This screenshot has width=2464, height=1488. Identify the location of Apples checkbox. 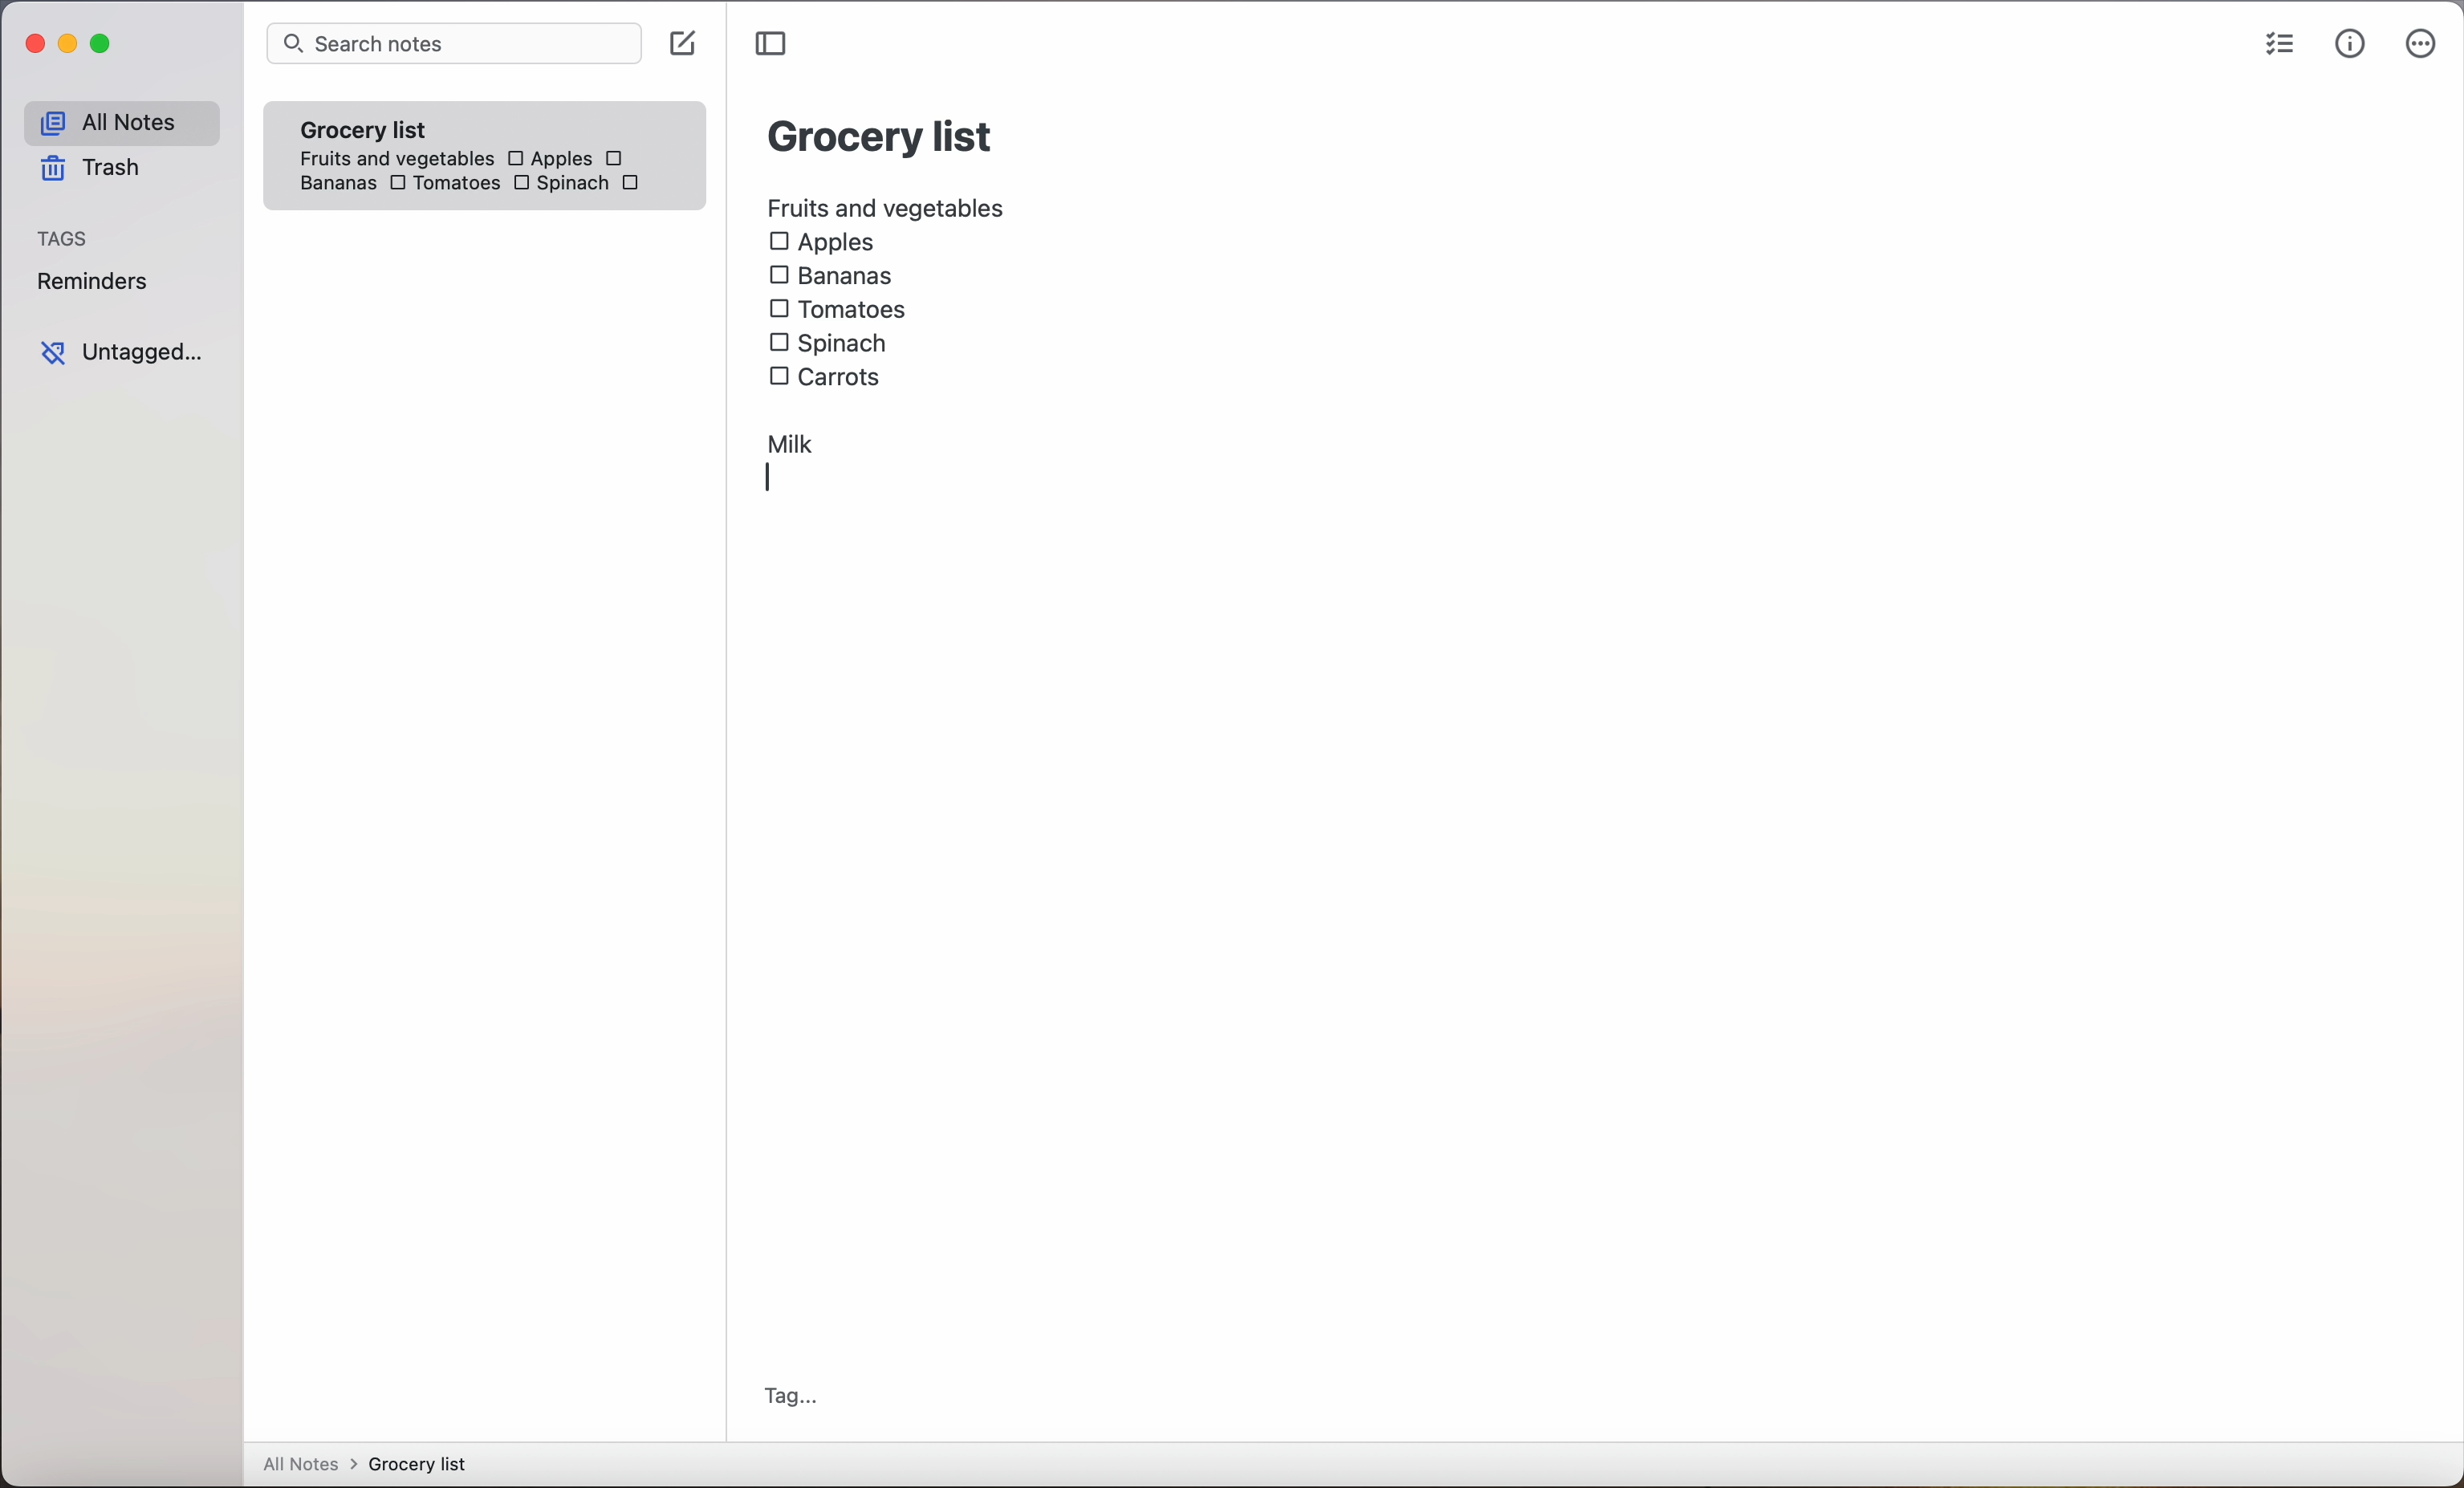
(822, 243).